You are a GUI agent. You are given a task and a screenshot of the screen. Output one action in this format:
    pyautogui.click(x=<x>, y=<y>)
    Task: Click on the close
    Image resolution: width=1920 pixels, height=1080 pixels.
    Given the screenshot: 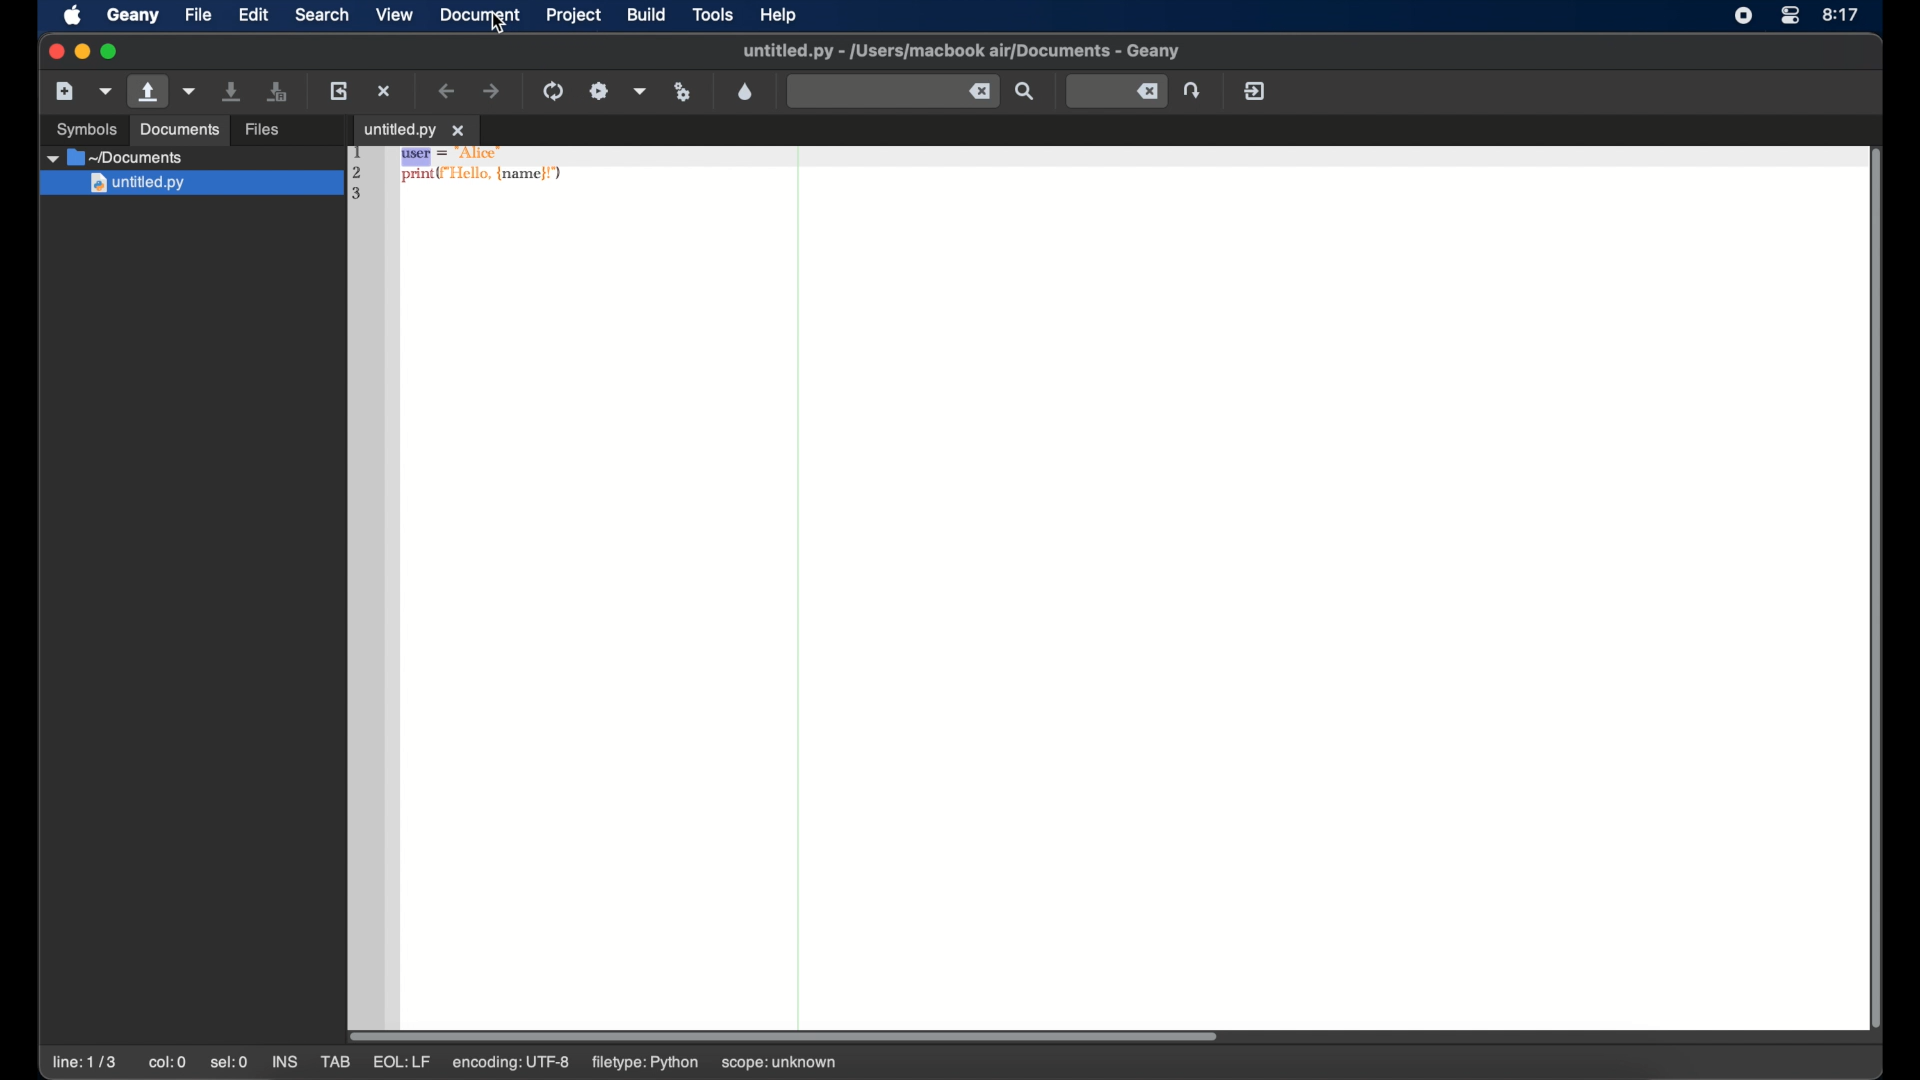 What is the action you would take?
    pyautogui.click(x=54, y=50)
    